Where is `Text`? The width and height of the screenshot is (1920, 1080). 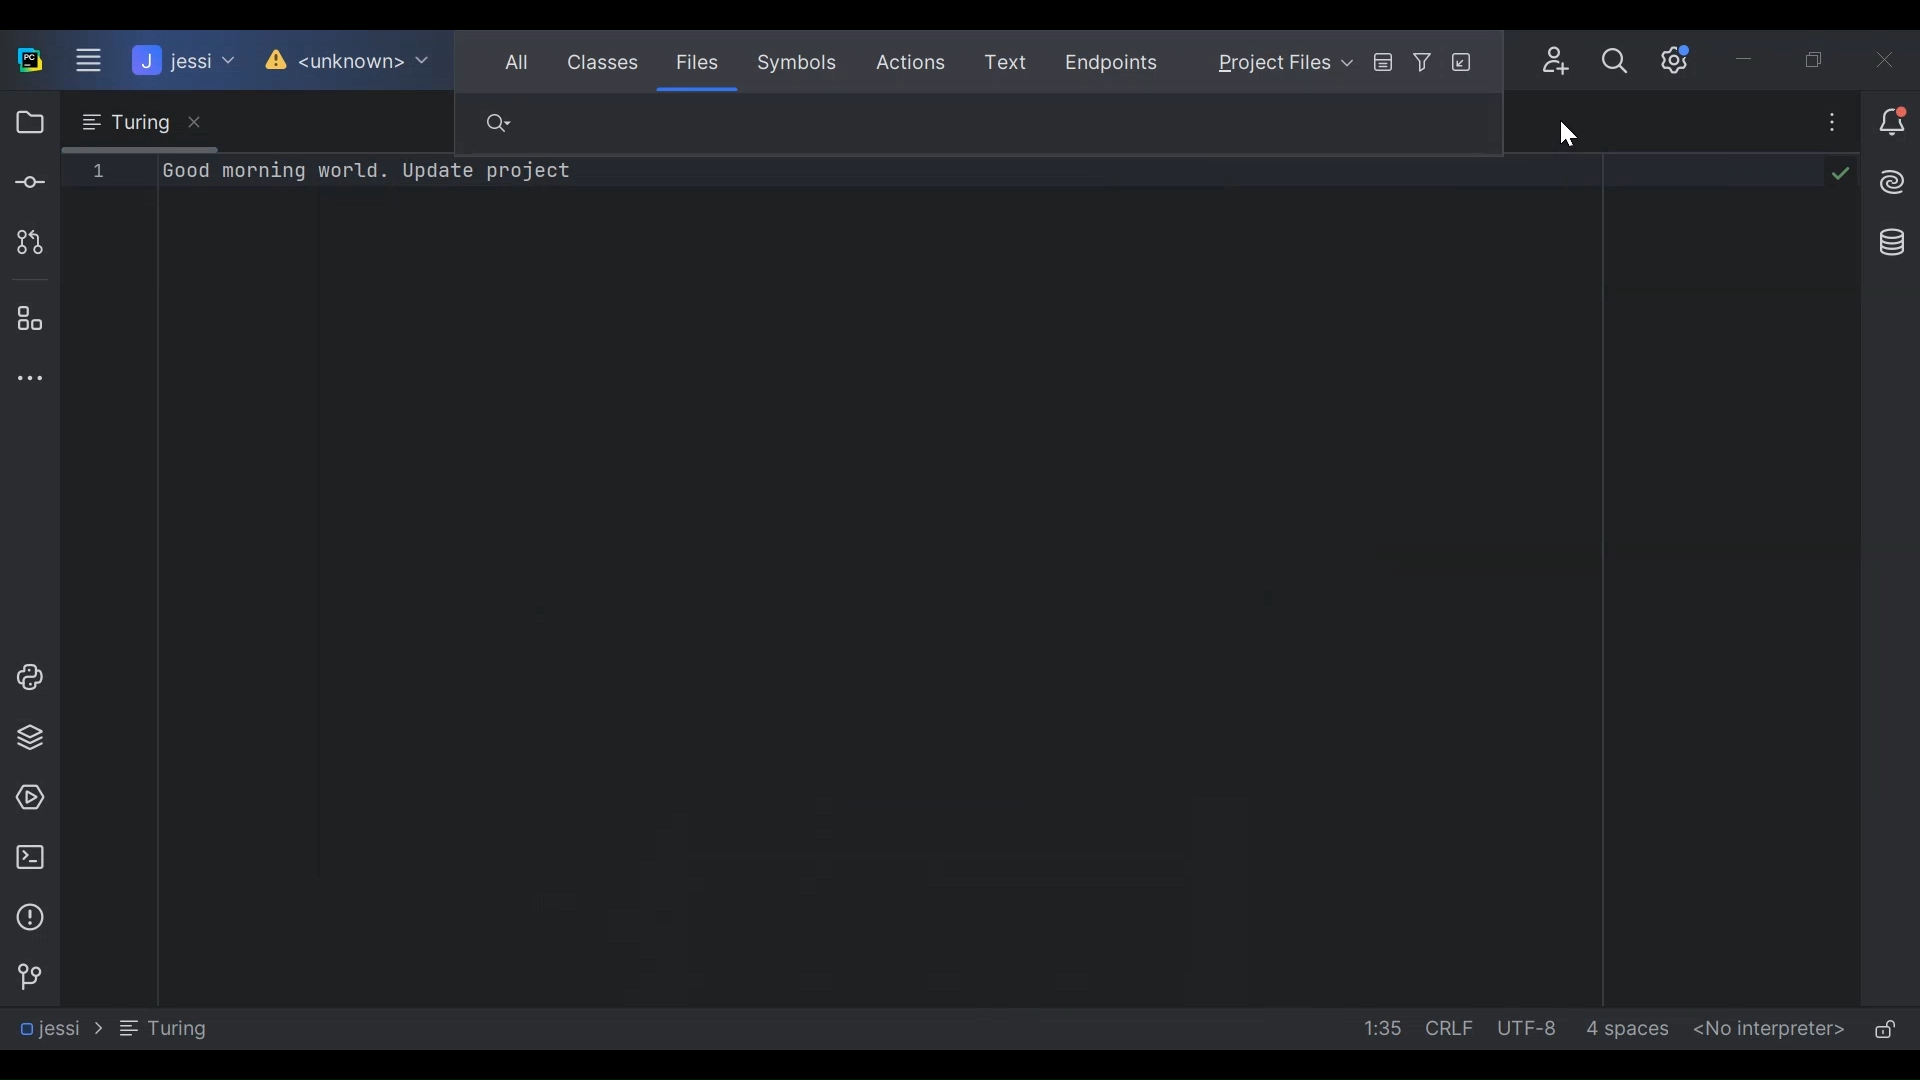 Text is located at coordinates (1018, 60).